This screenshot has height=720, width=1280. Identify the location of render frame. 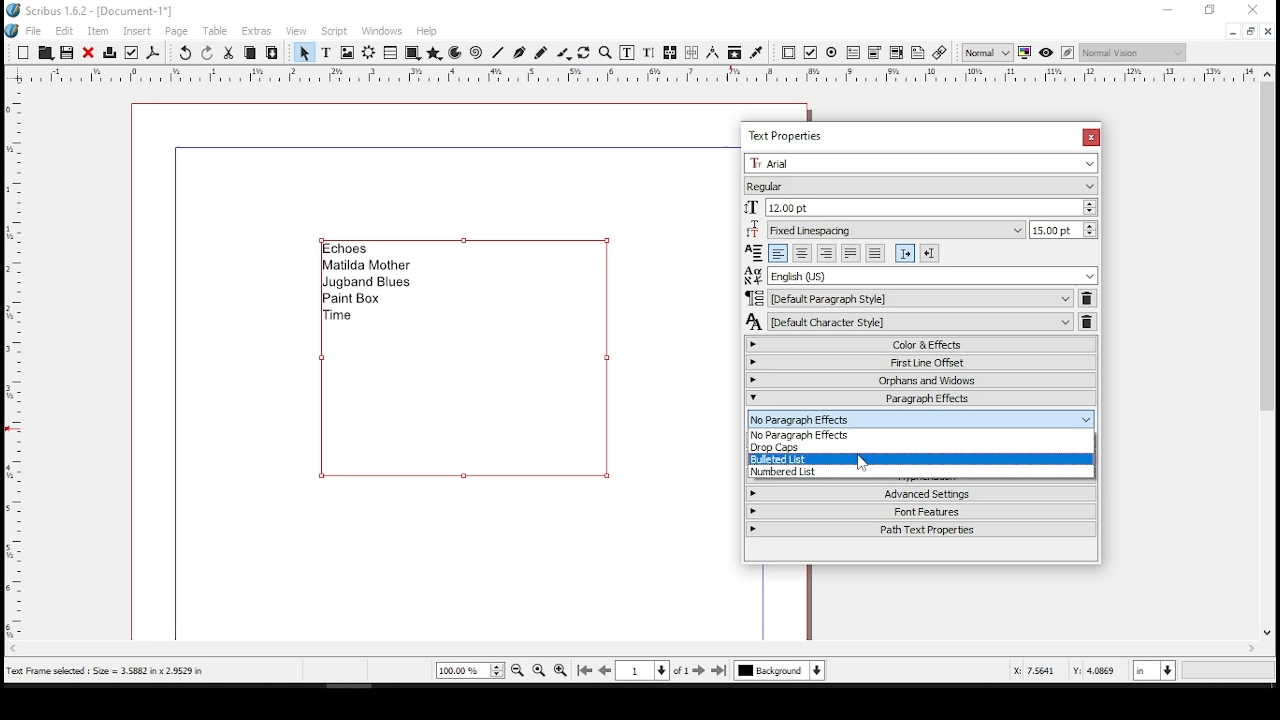
(369, 53).